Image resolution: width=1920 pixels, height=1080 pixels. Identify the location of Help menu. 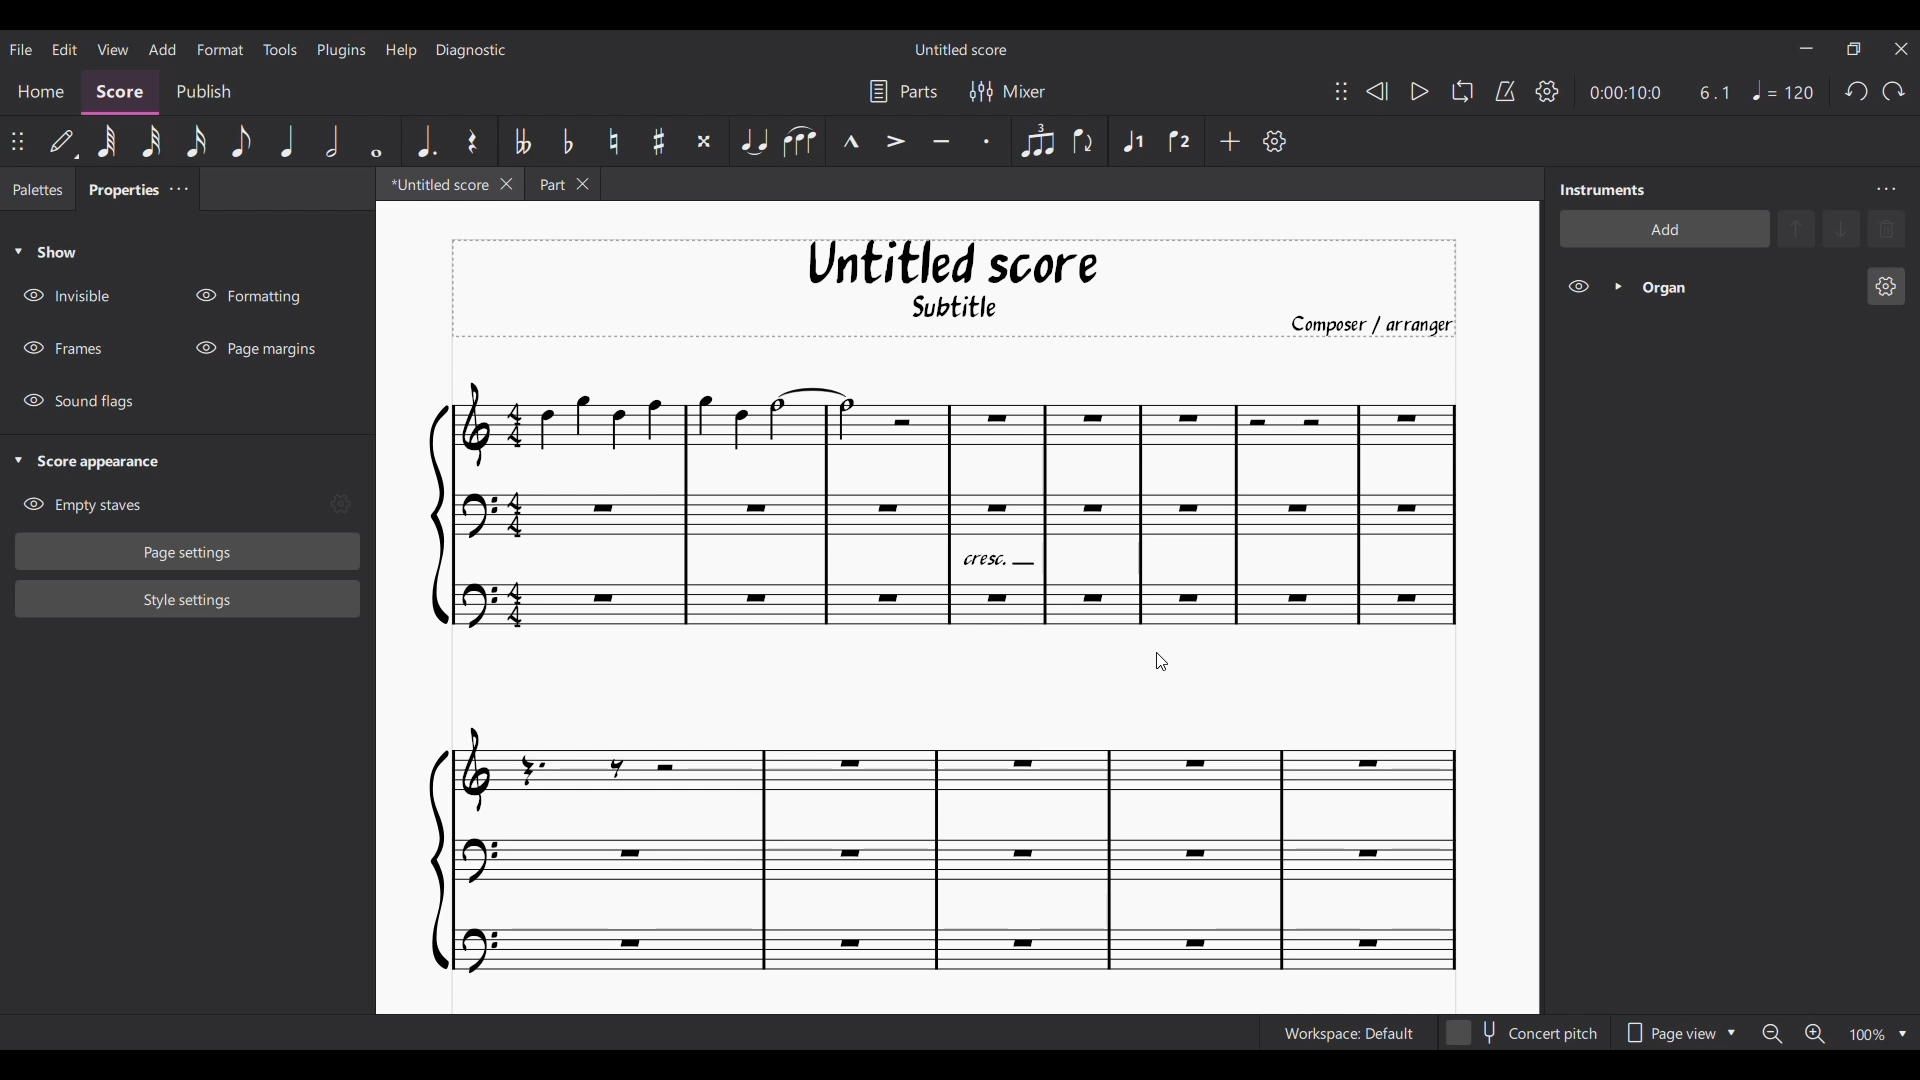
(400, 50).